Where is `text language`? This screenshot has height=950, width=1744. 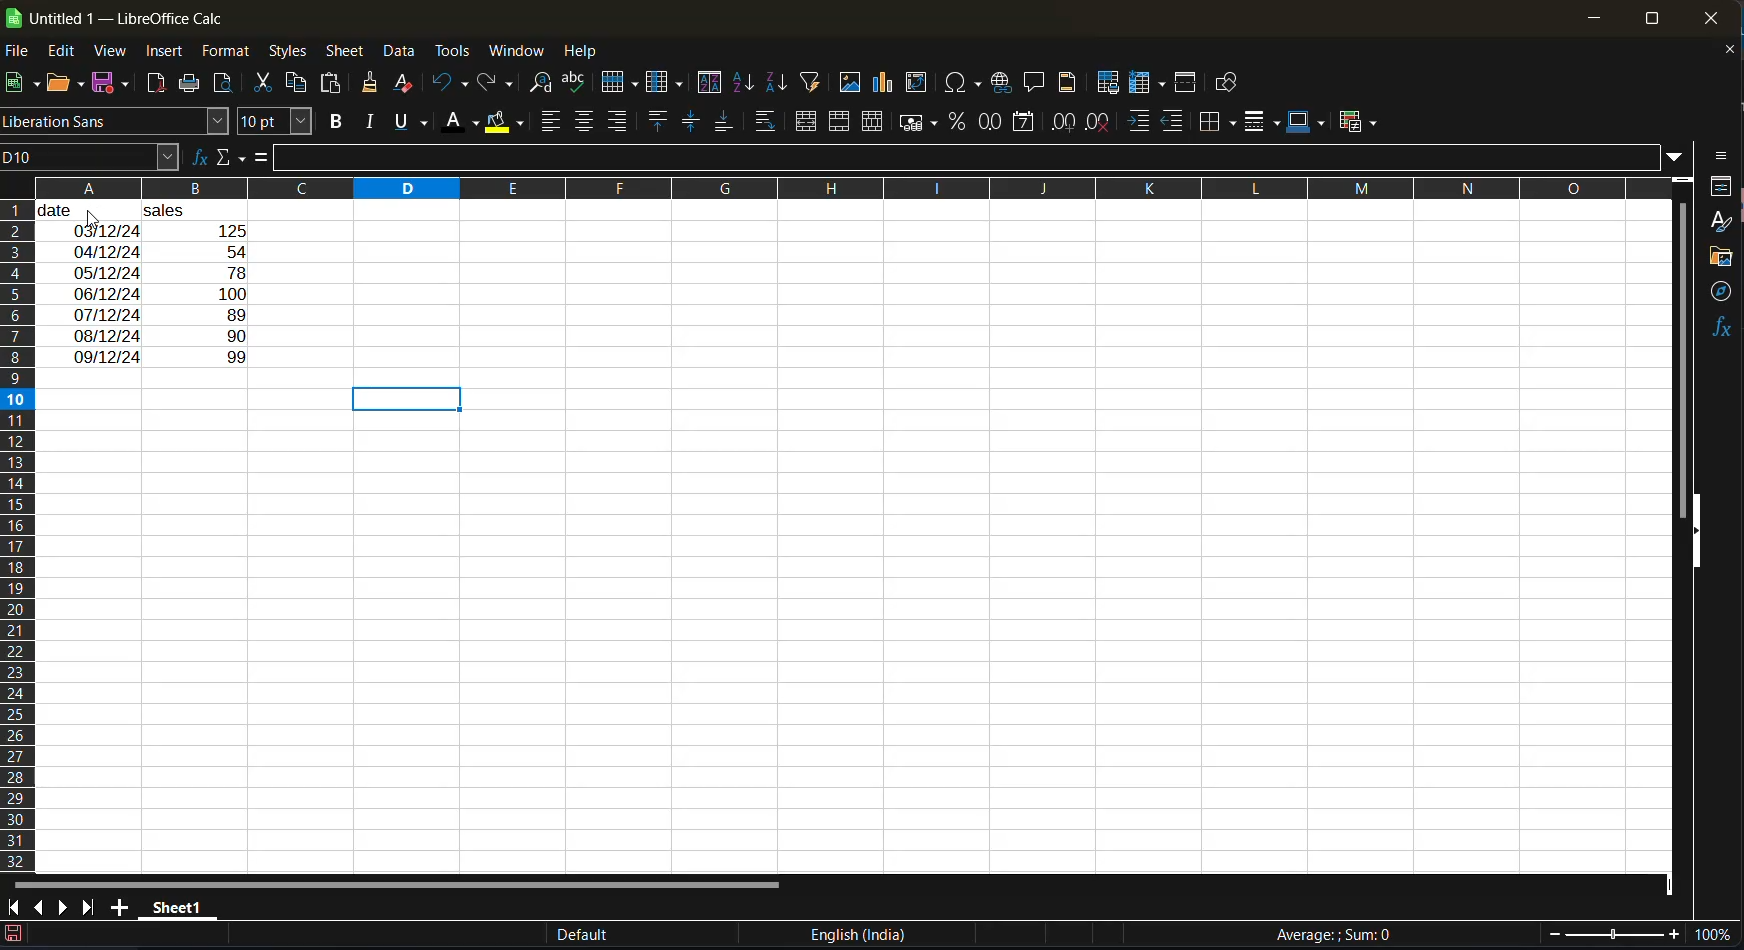 text language is located at coordinates (858, 934).